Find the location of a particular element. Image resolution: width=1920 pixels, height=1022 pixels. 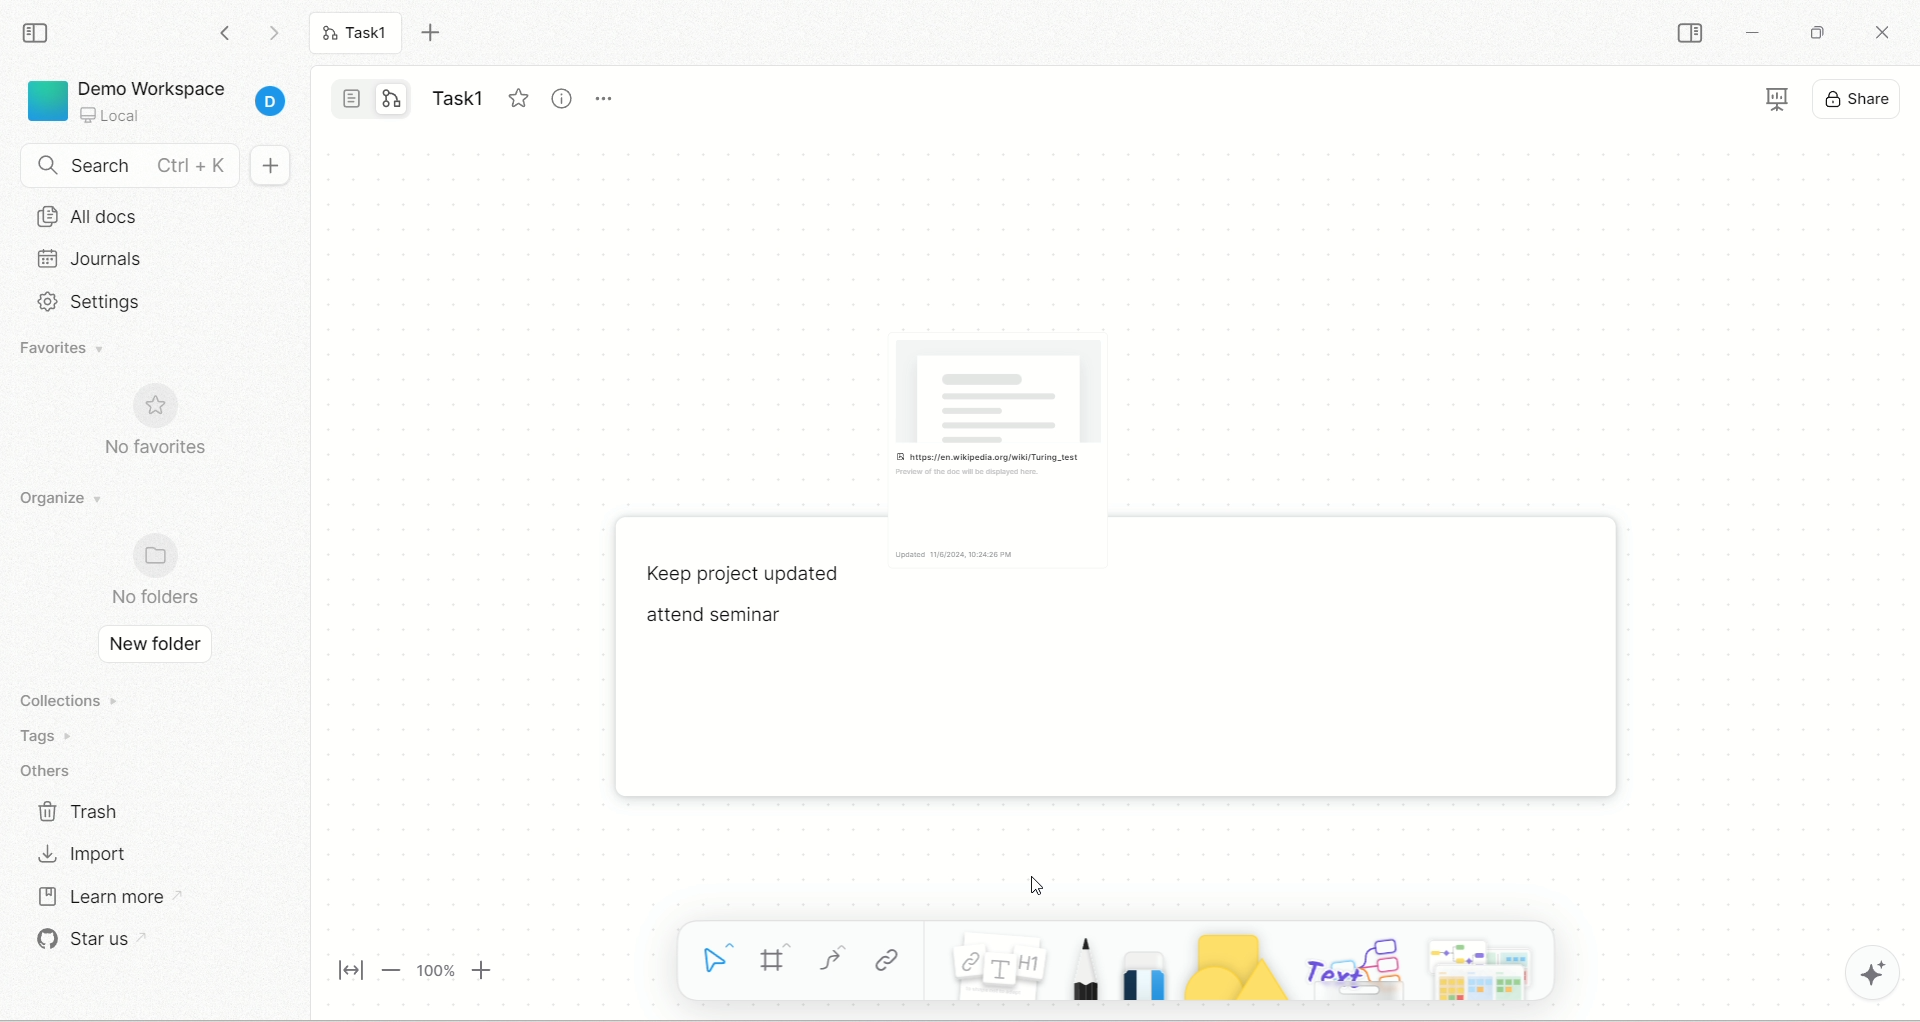

learn more is located at coordinates (123, 896).